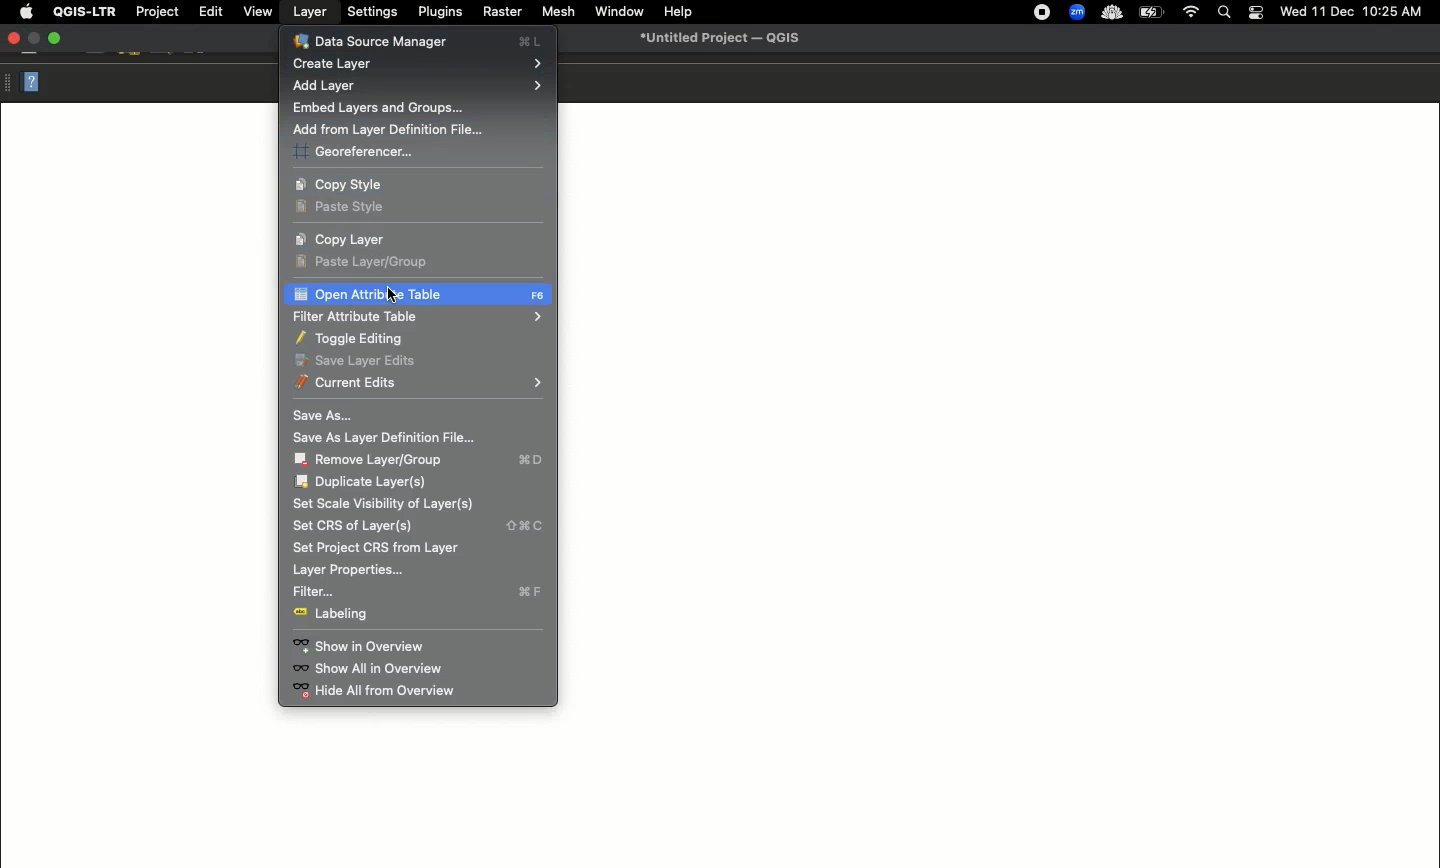  Describe the element at coordinates (416, 316) in the screenshot. I see `Filter attribute table` at that location.